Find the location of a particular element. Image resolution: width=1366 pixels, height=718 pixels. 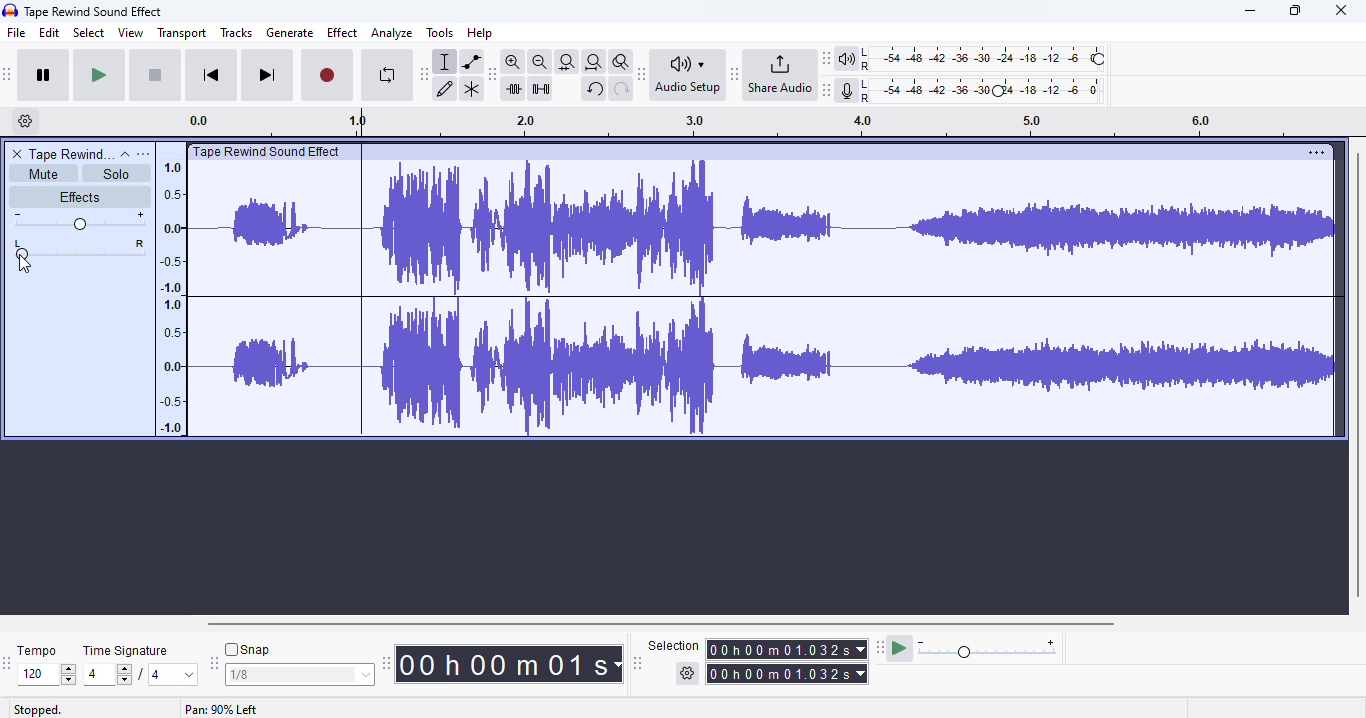

Pan 90% left is located at coordinates (220, 710).